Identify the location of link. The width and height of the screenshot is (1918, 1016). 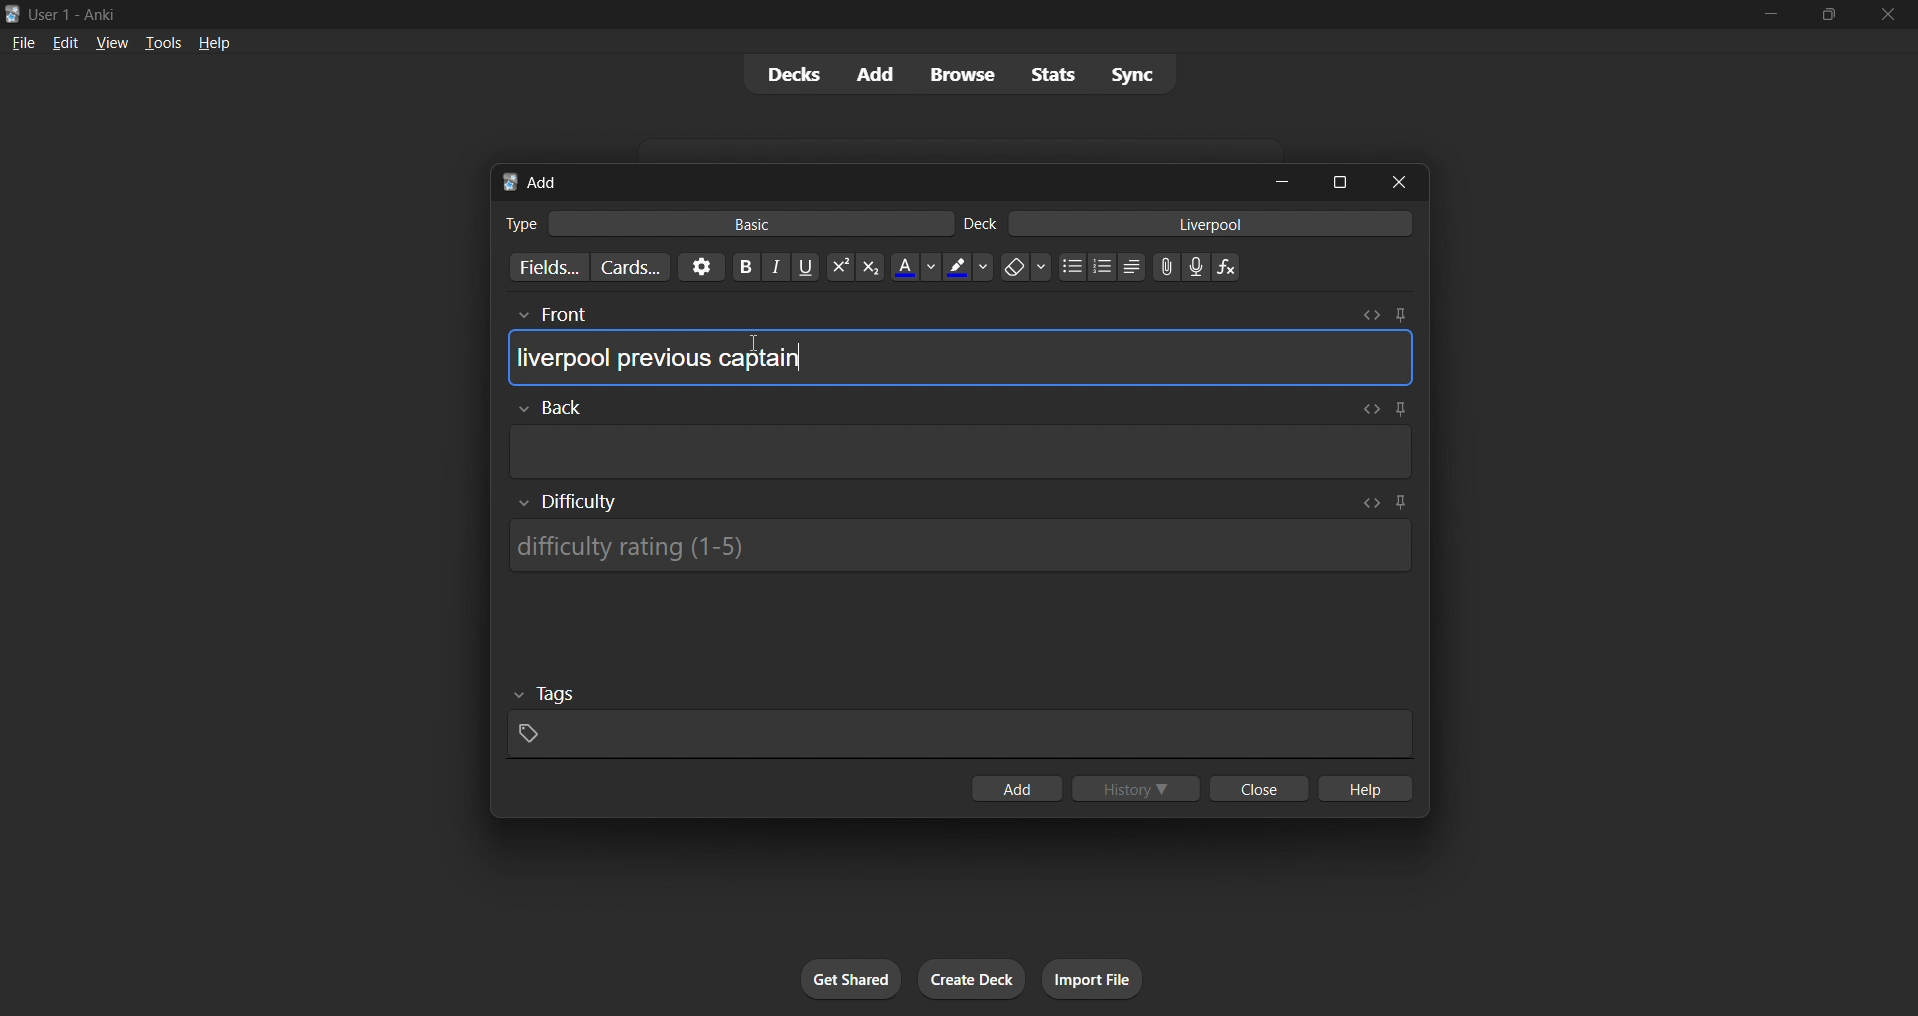
(1164, 269).